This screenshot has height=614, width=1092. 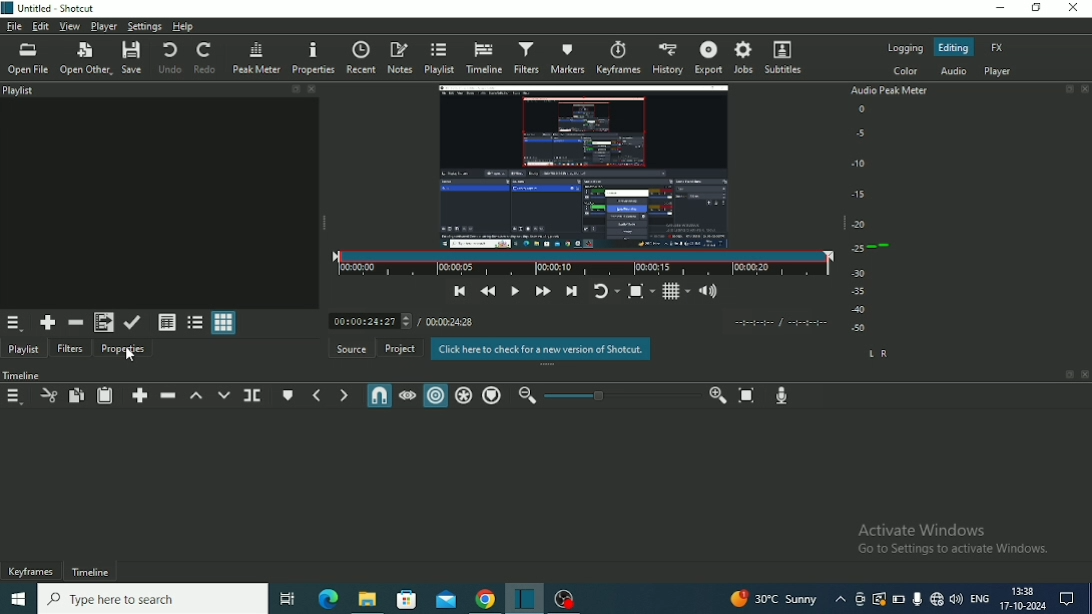 I want to click on Cut, so click(x=70, y=667).